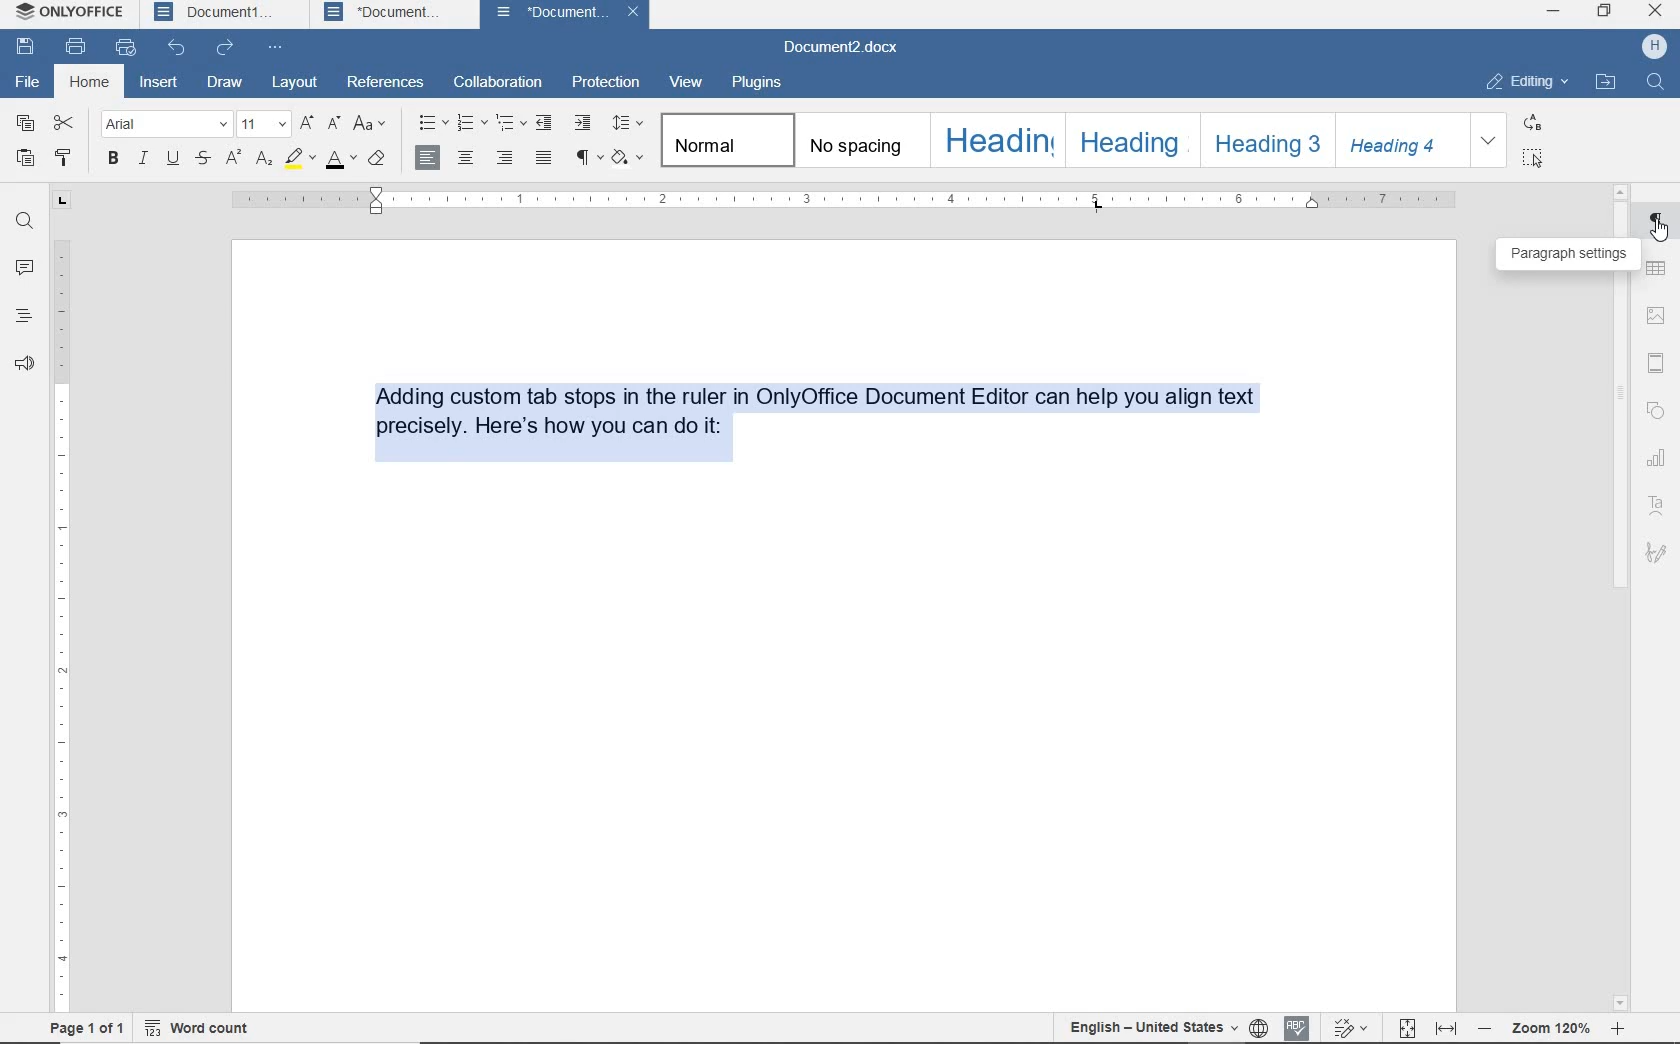 The width and height of the screenshot is (1680, 1044). Describe the element at coordinates (200, 1029) in the screenshot. I see `word count` at that location.